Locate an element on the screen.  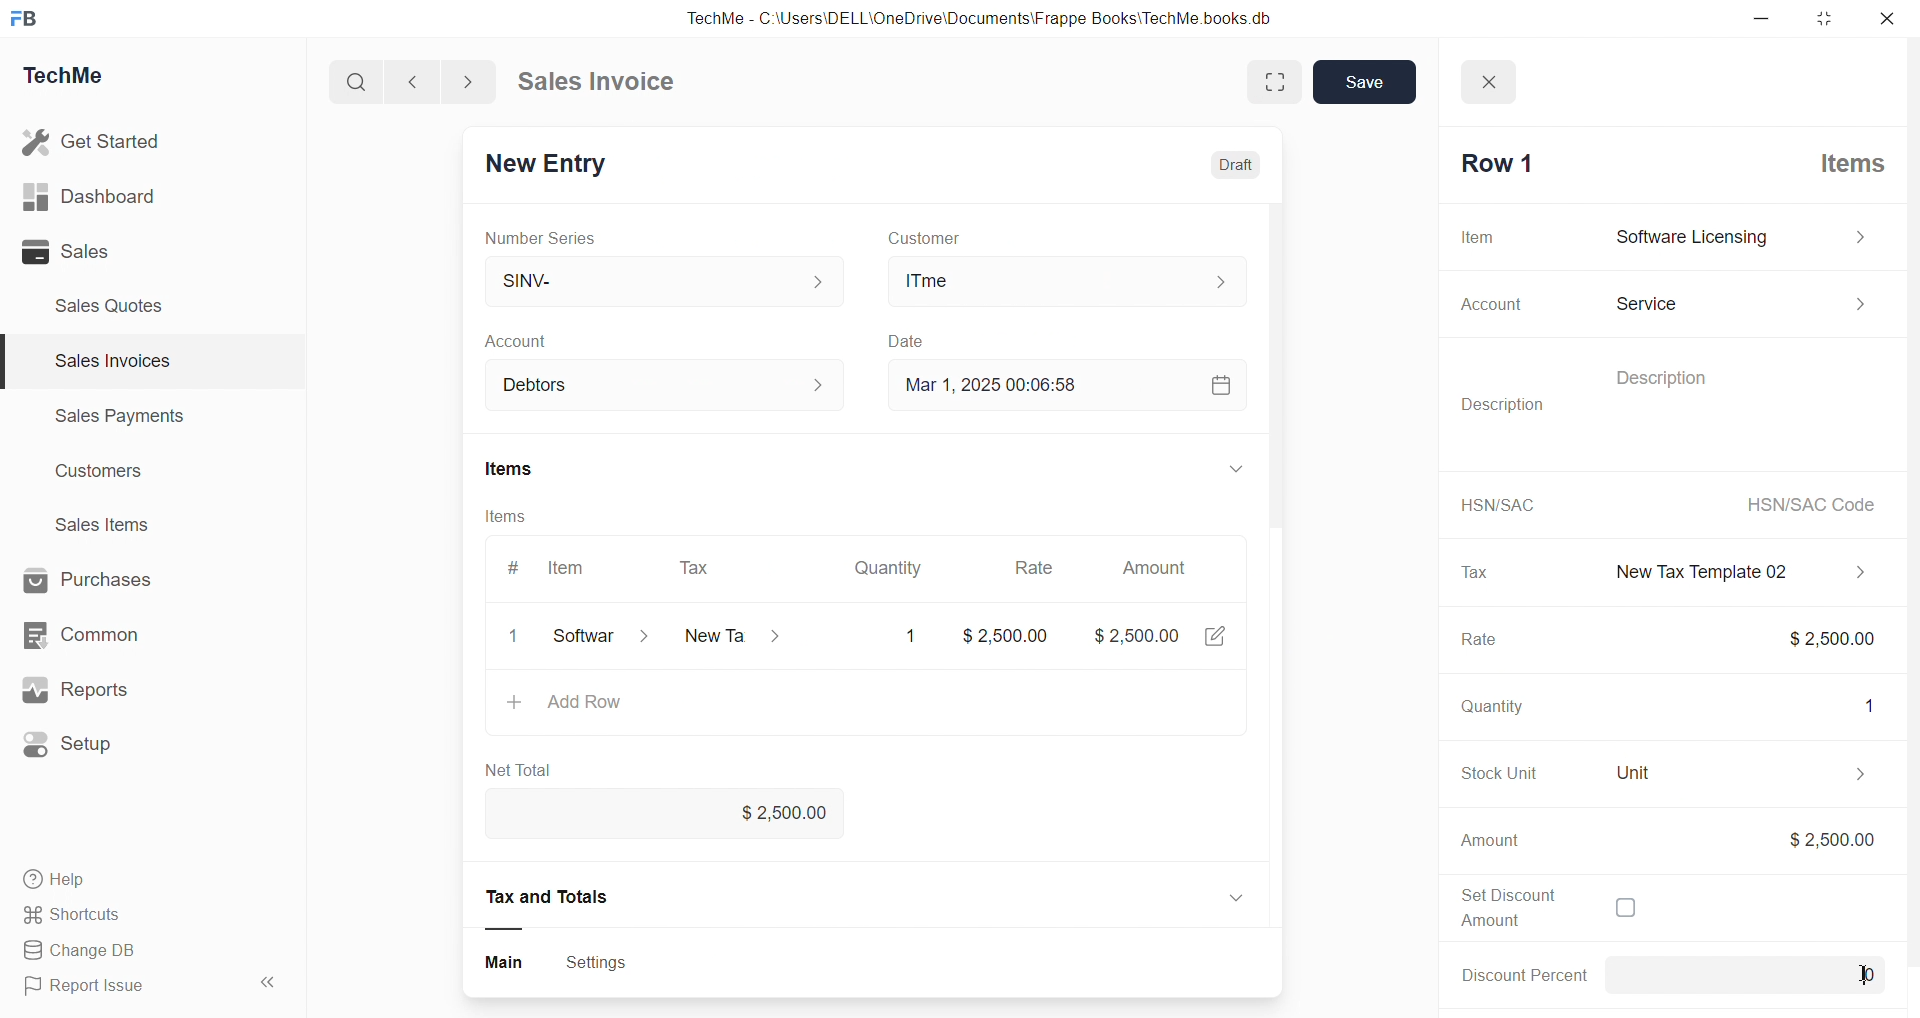
Sales Invoice is located at coordinates (604, 84).